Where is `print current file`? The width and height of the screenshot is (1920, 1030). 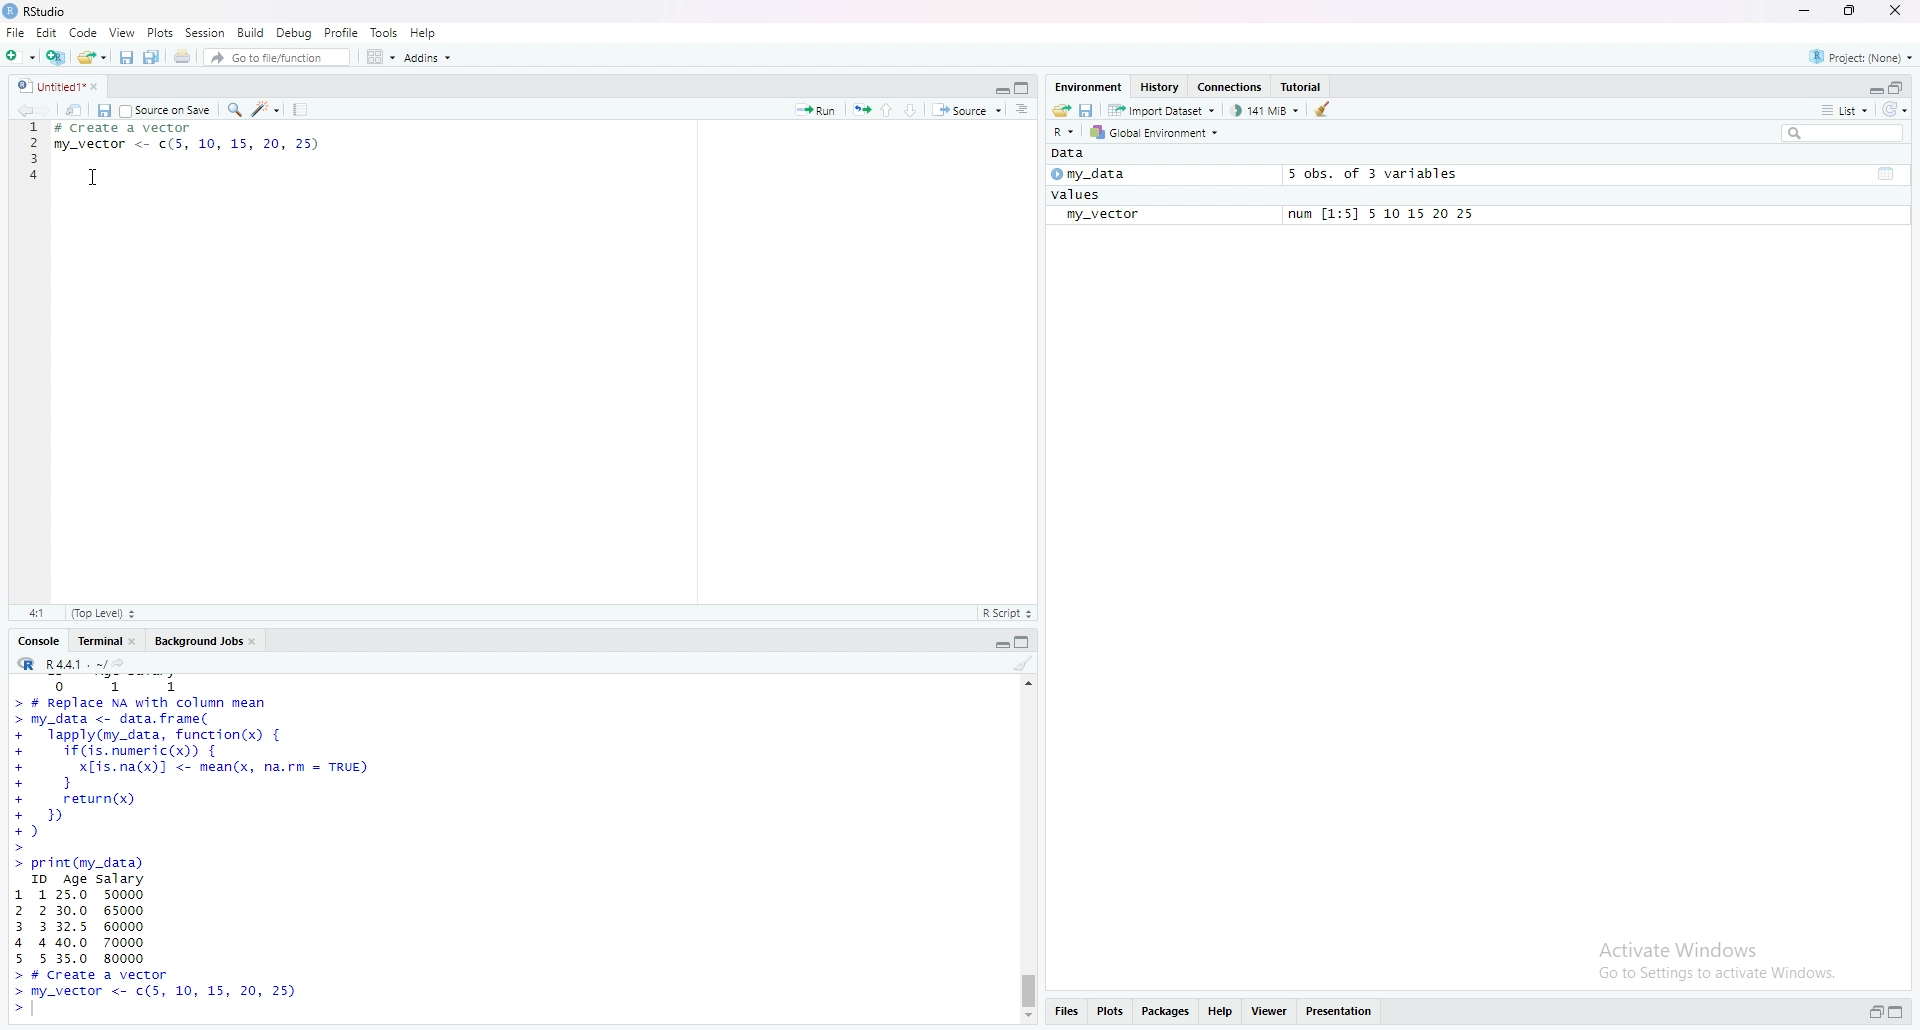
print current file is located at coordinates (183, 58).